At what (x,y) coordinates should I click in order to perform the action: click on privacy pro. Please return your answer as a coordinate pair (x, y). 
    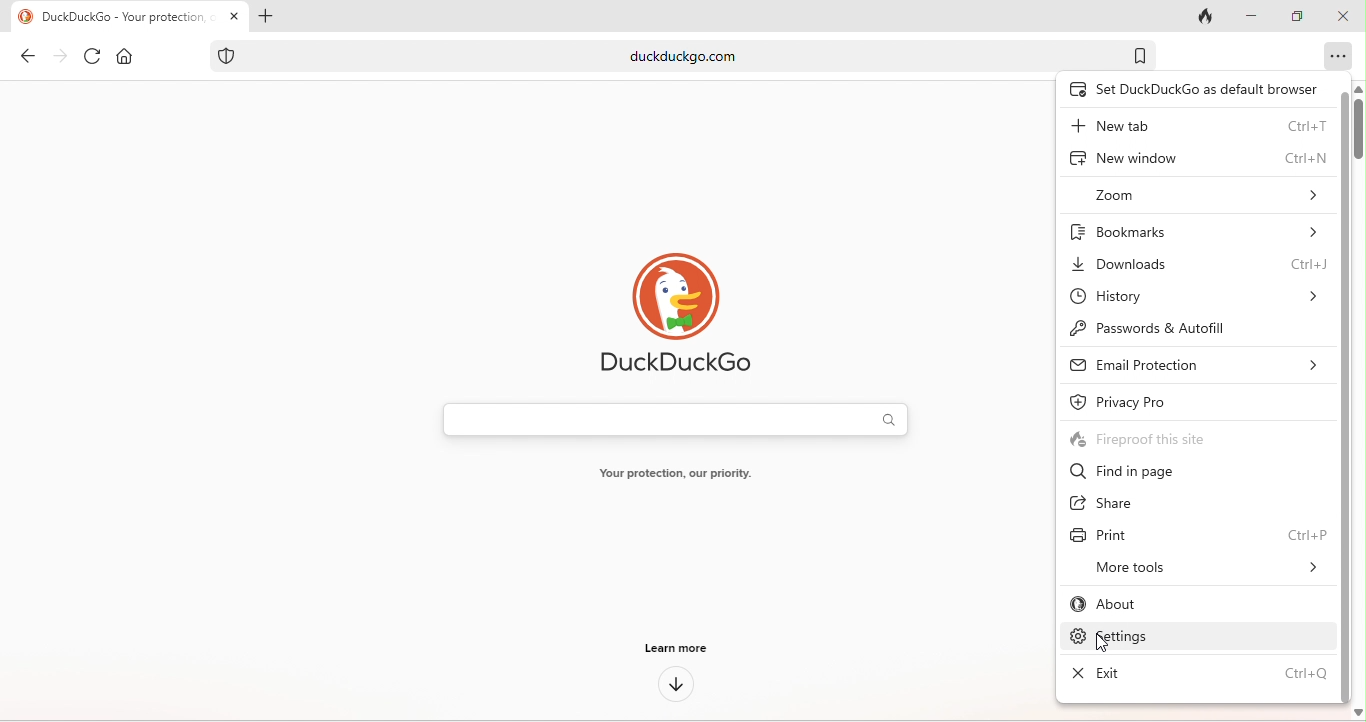
    Looking at the image, I should click on (1121, 399).